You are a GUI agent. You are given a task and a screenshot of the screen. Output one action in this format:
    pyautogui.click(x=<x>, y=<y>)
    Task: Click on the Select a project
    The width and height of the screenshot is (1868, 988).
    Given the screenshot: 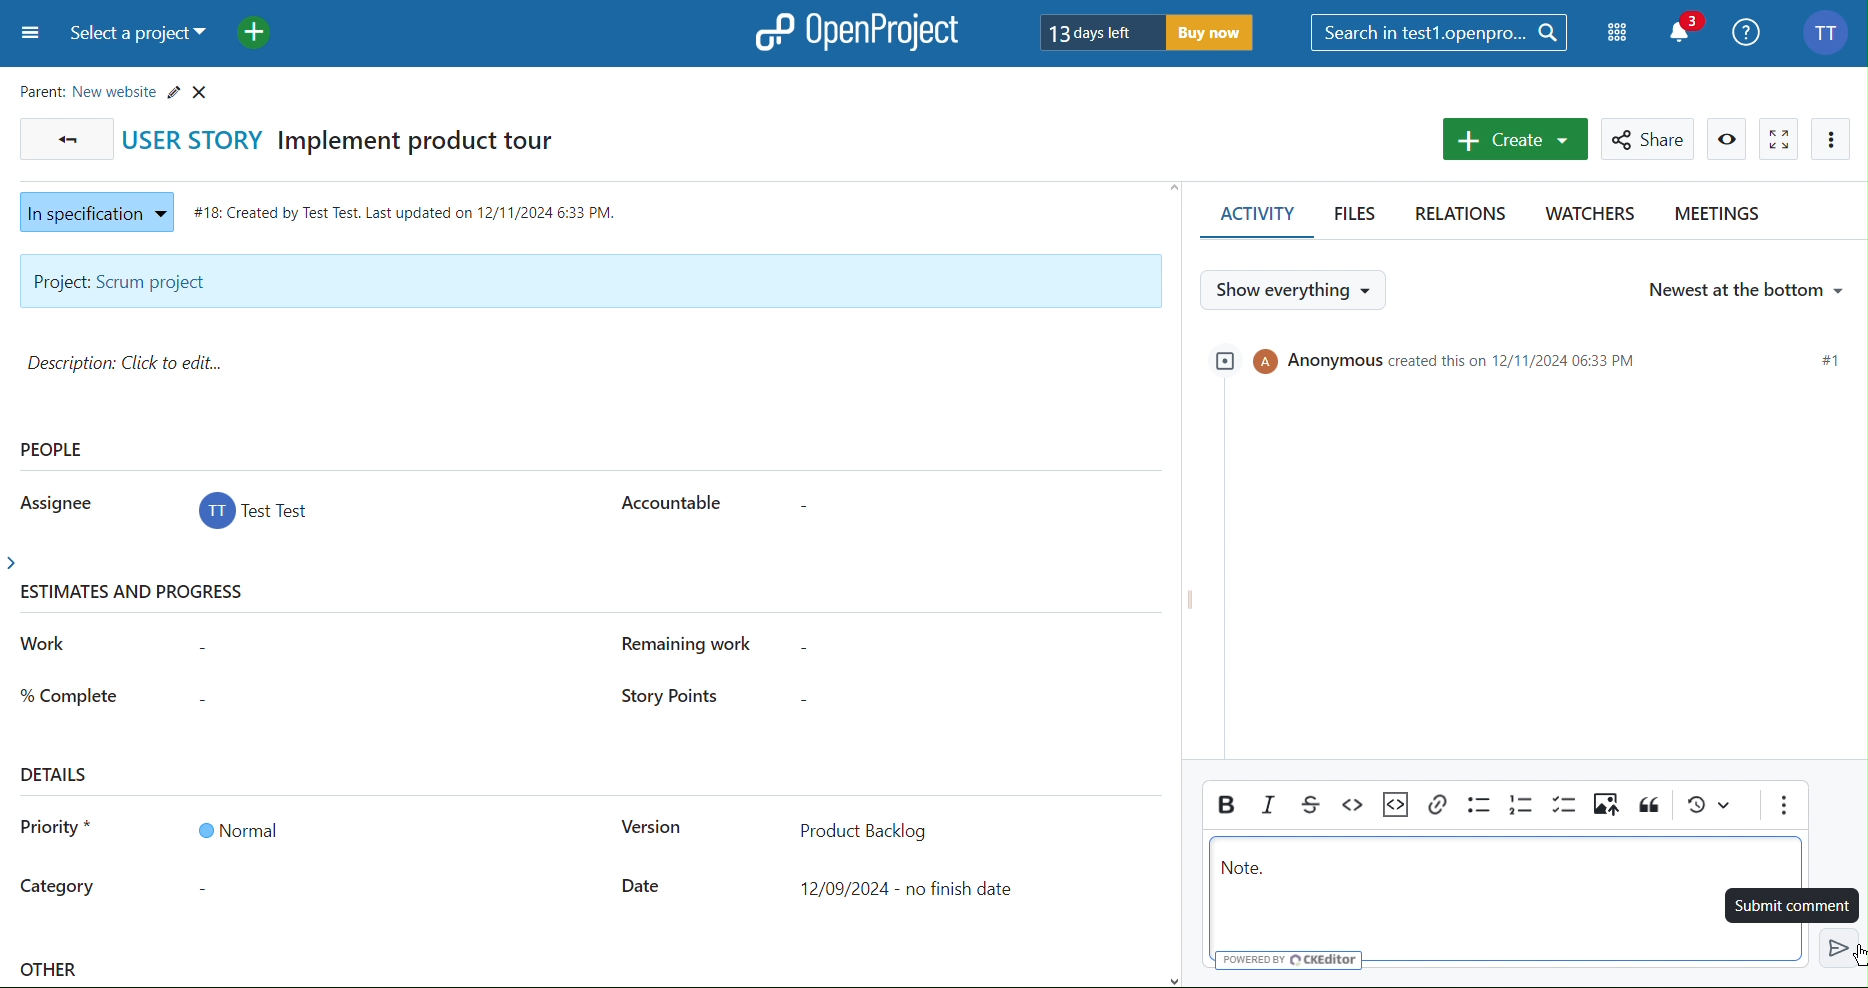 What is the action you would take?
    pyautogui.click(x=143, y=35)
    